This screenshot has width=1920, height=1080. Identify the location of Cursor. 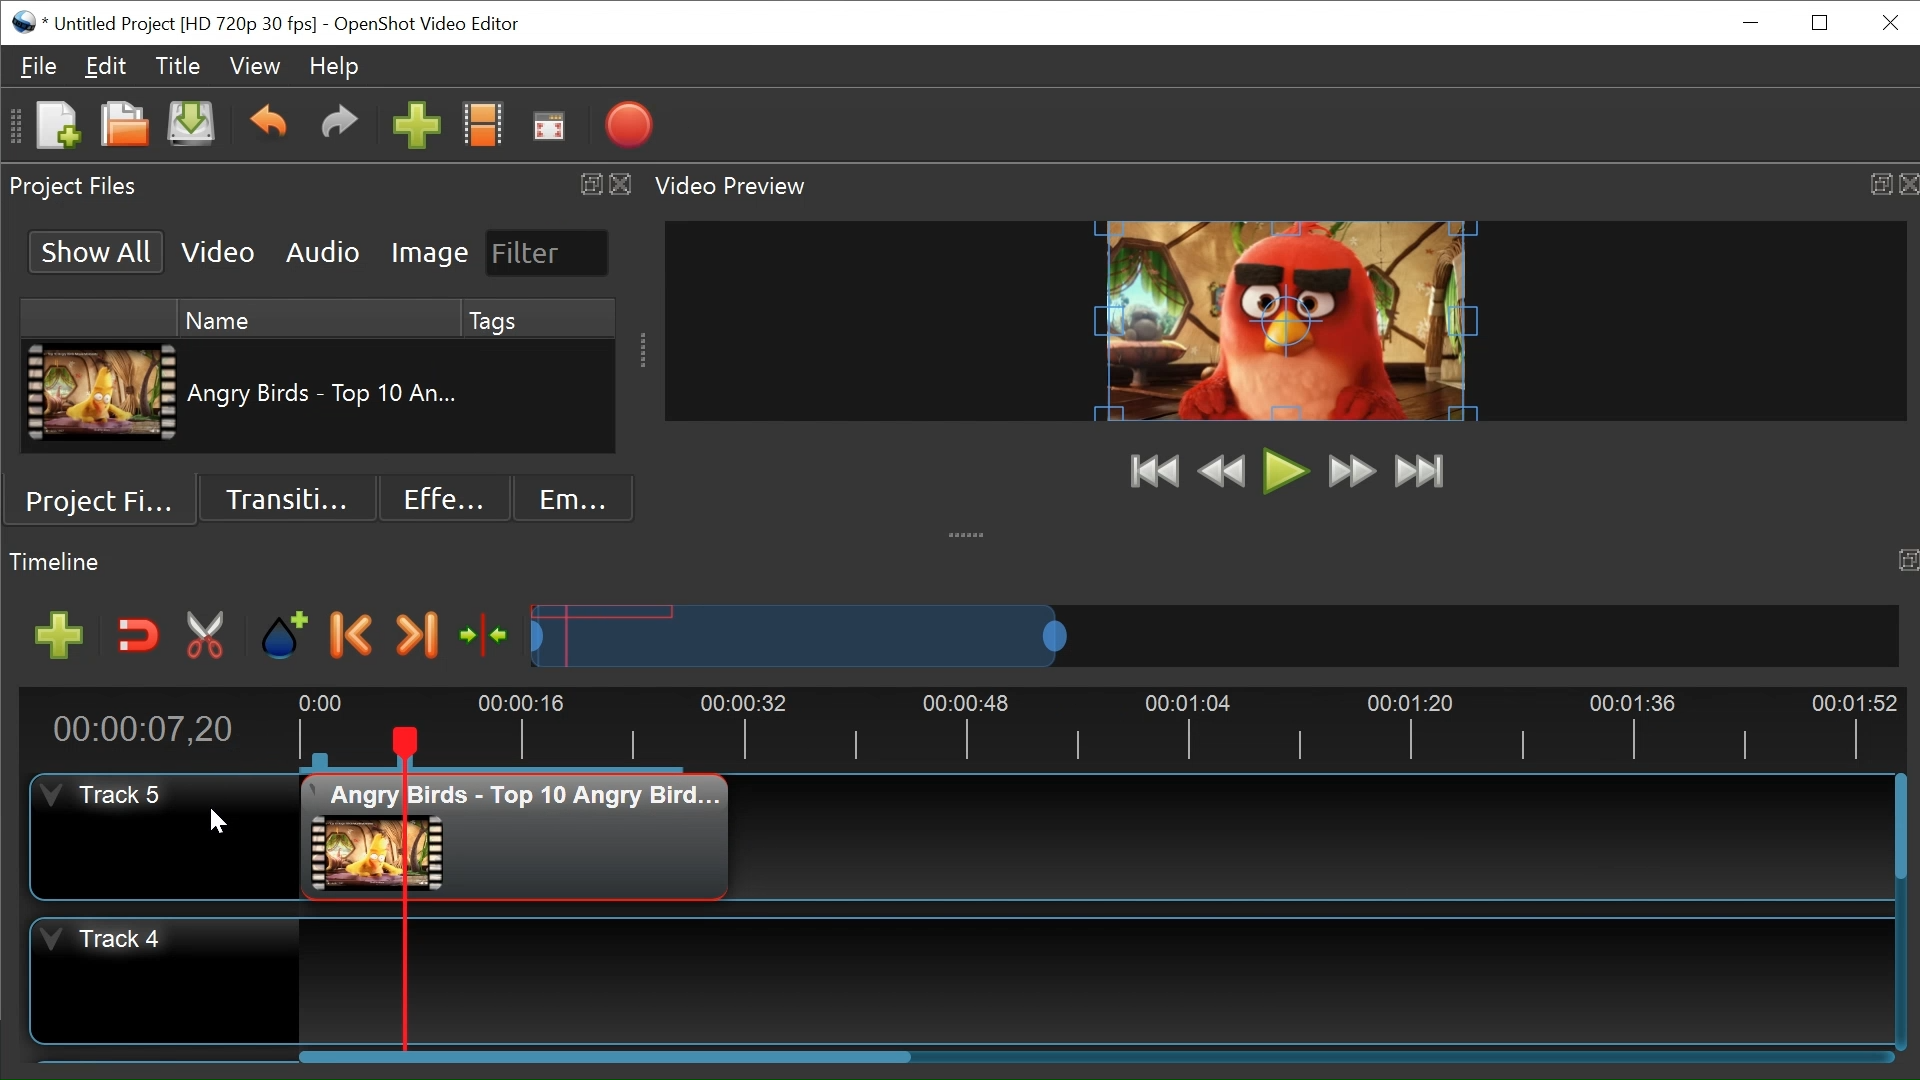
(219, 824).